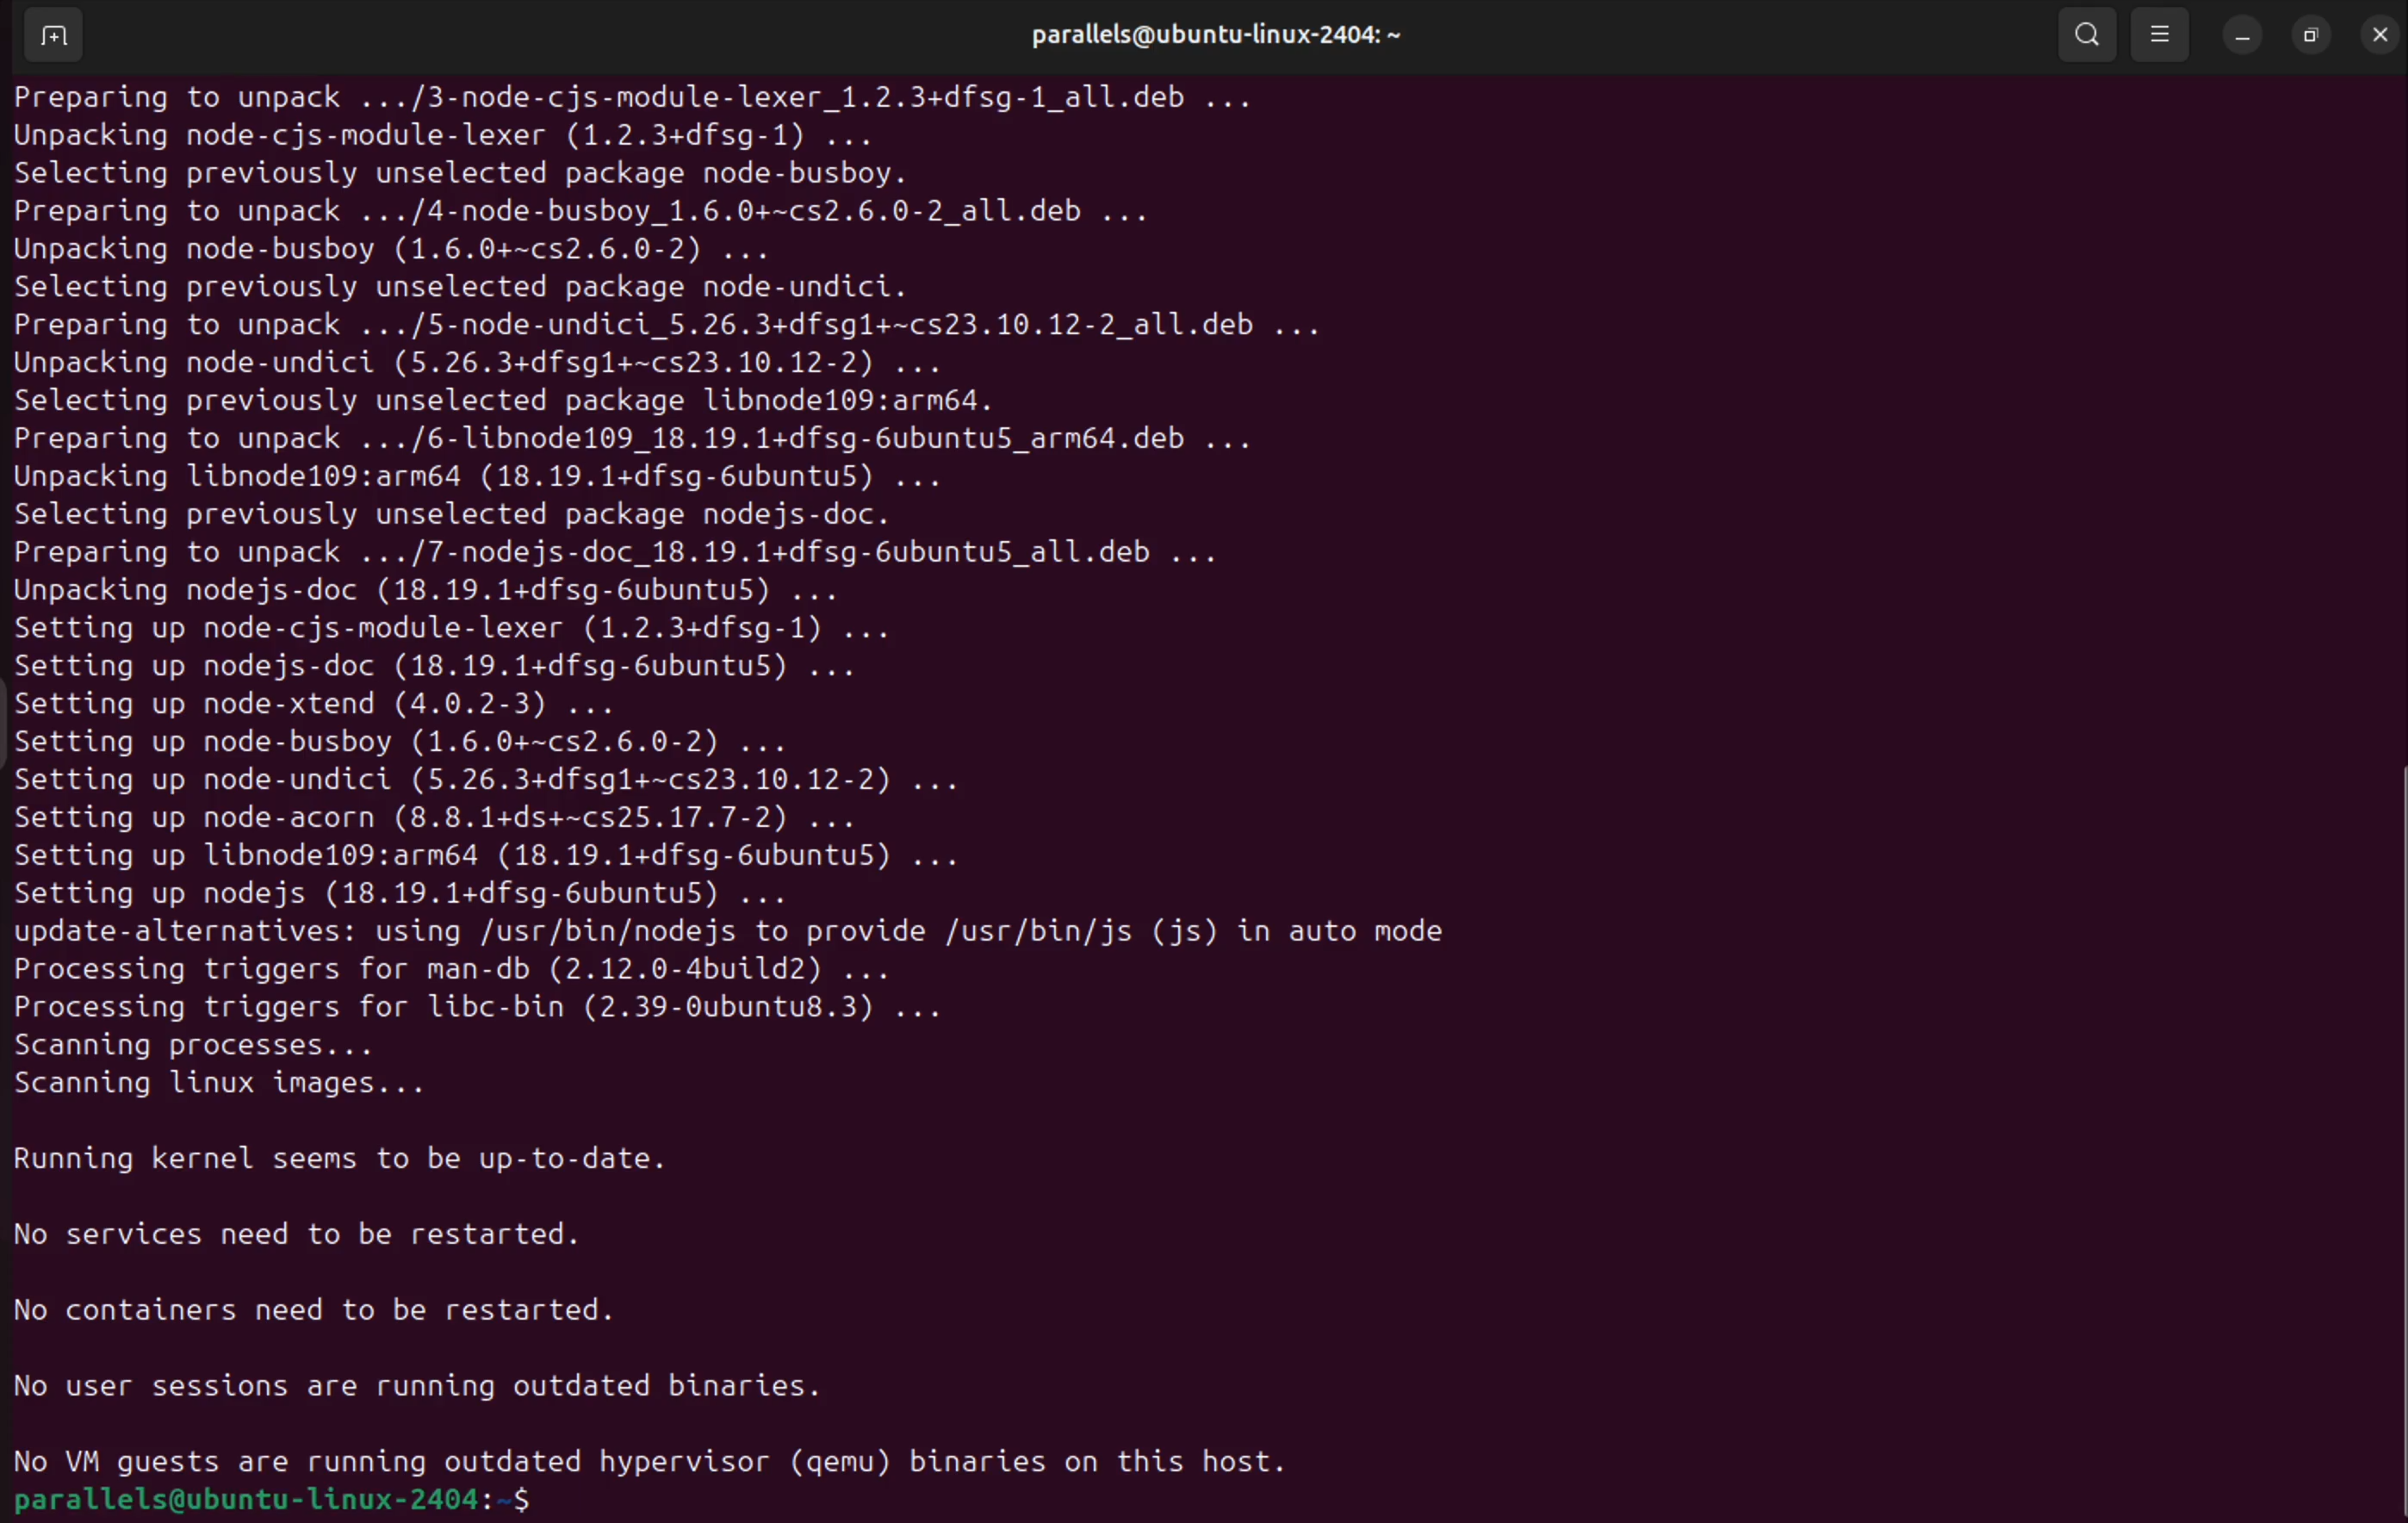 The width and height of the screenshot is (2408, 1523). What do you see at coordinates (1229, 37) in the screenshot?
I see `parallels@ubuntu-linux-2404: ~` at bounding box center [1229, 37].